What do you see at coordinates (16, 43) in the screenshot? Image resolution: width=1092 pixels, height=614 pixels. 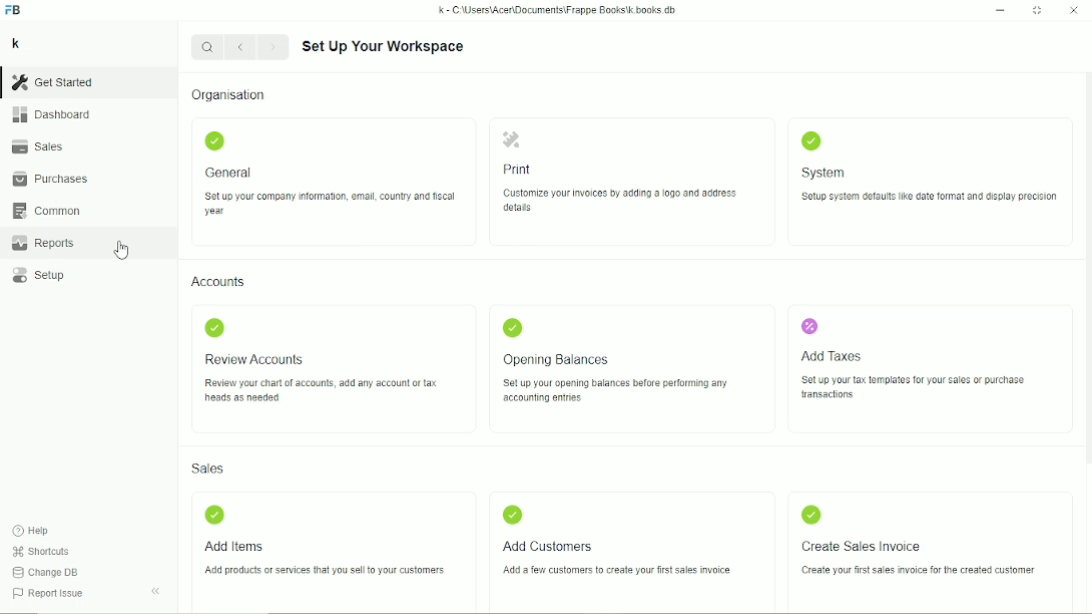 I see `K` at bounding box center [16, 43].